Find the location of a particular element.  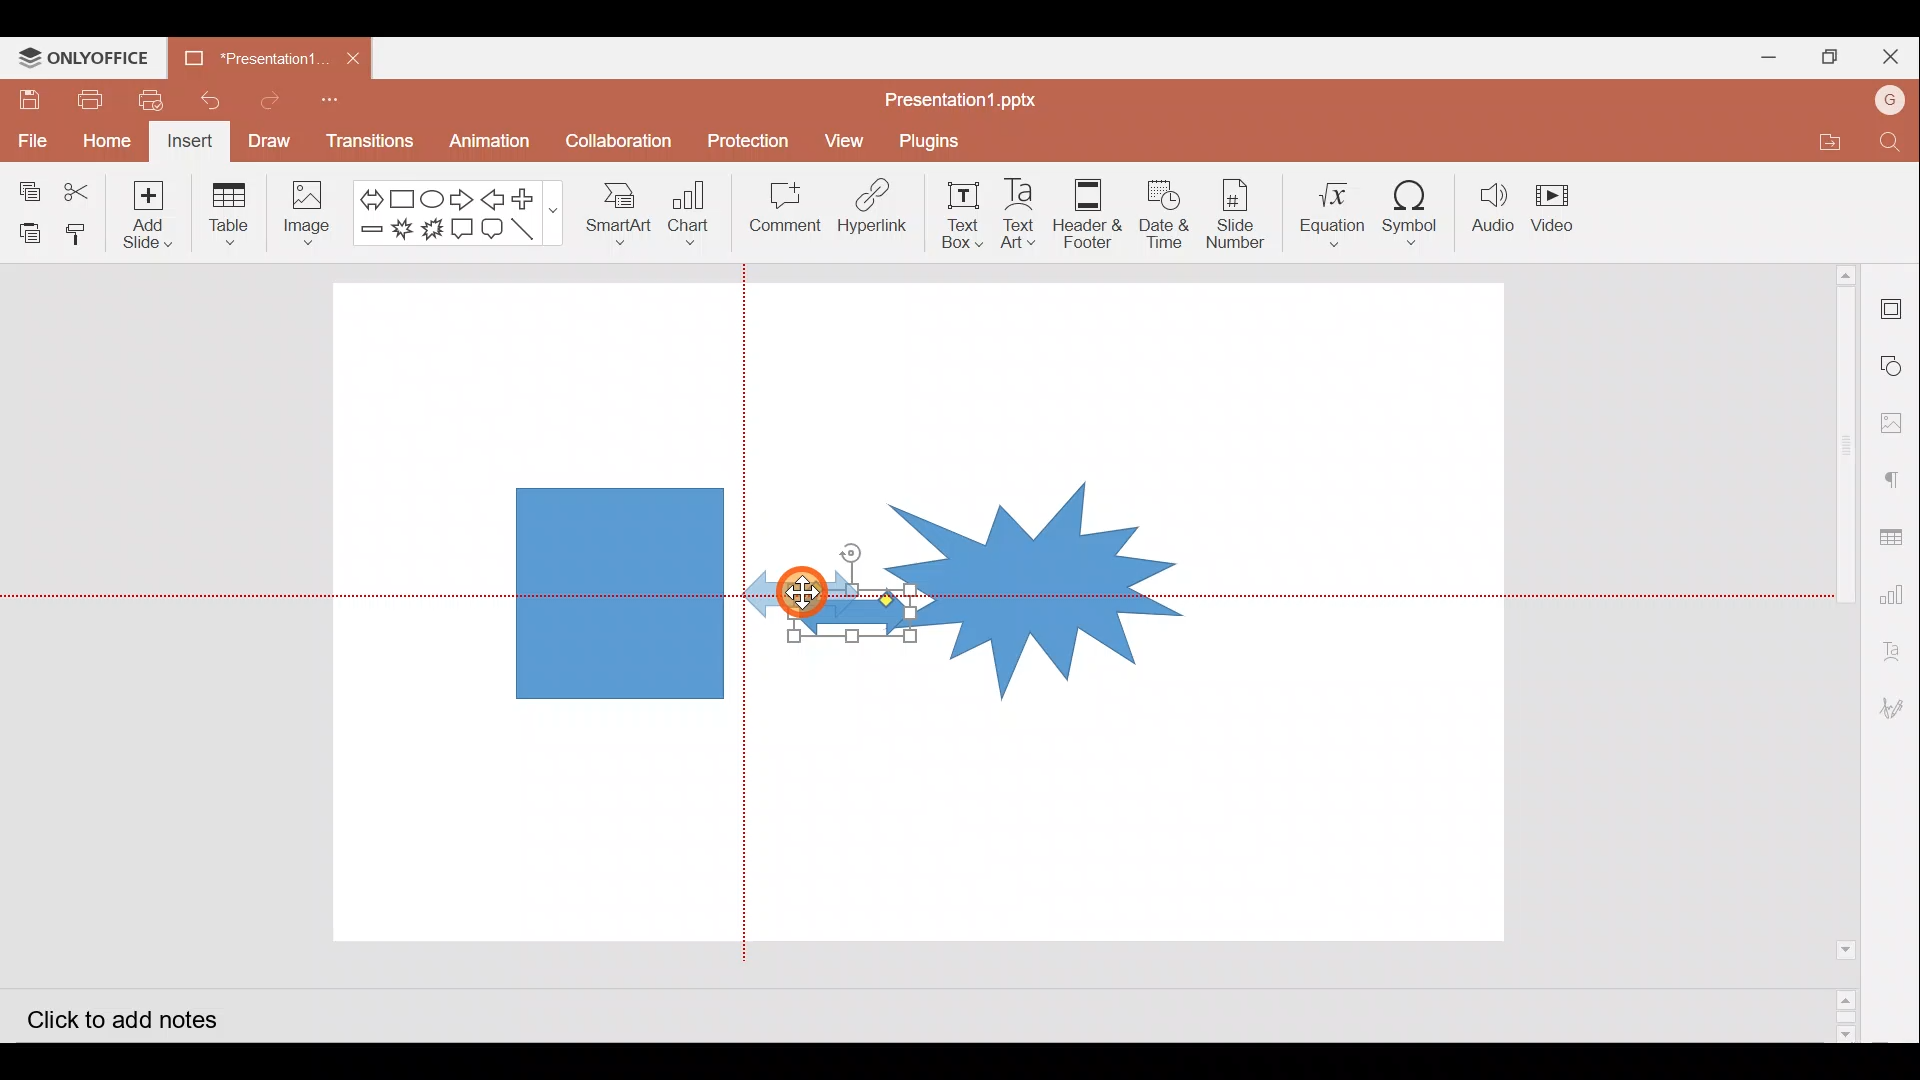

Presentation1.pptx is located at coordinates (956, 96).